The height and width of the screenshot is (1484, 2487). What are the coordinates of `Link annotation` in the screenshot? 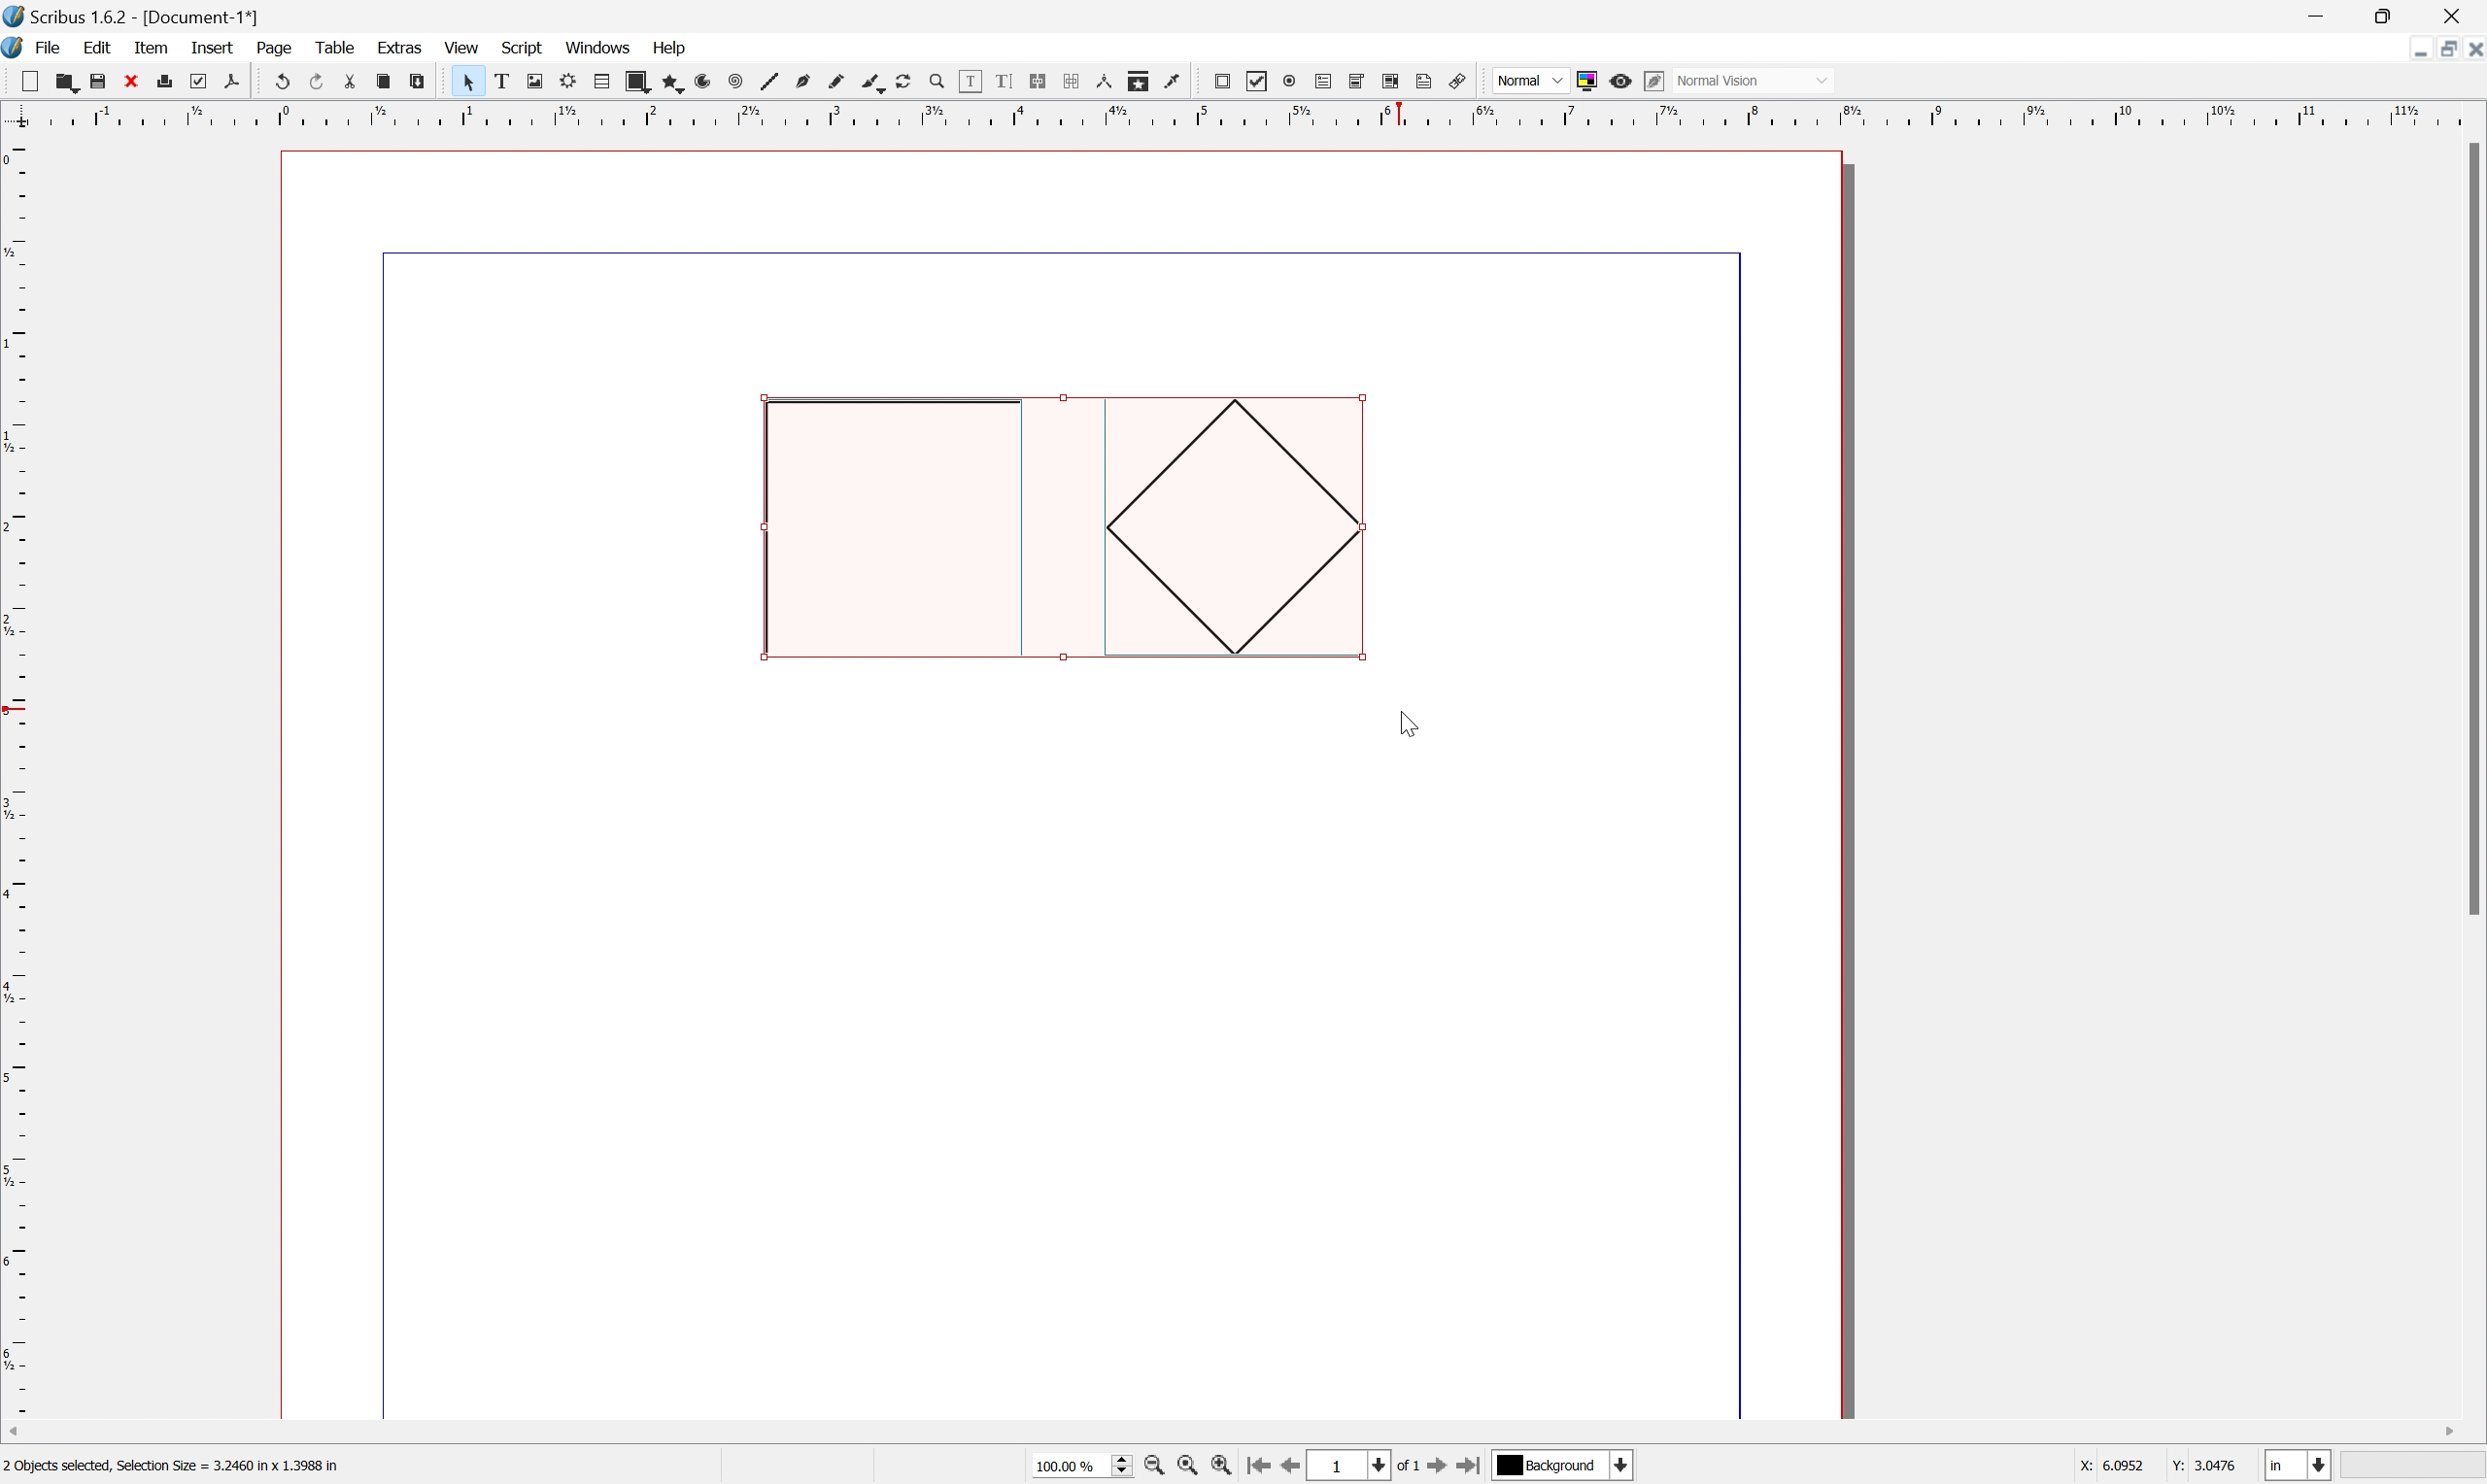 It's located at (1459, 81).